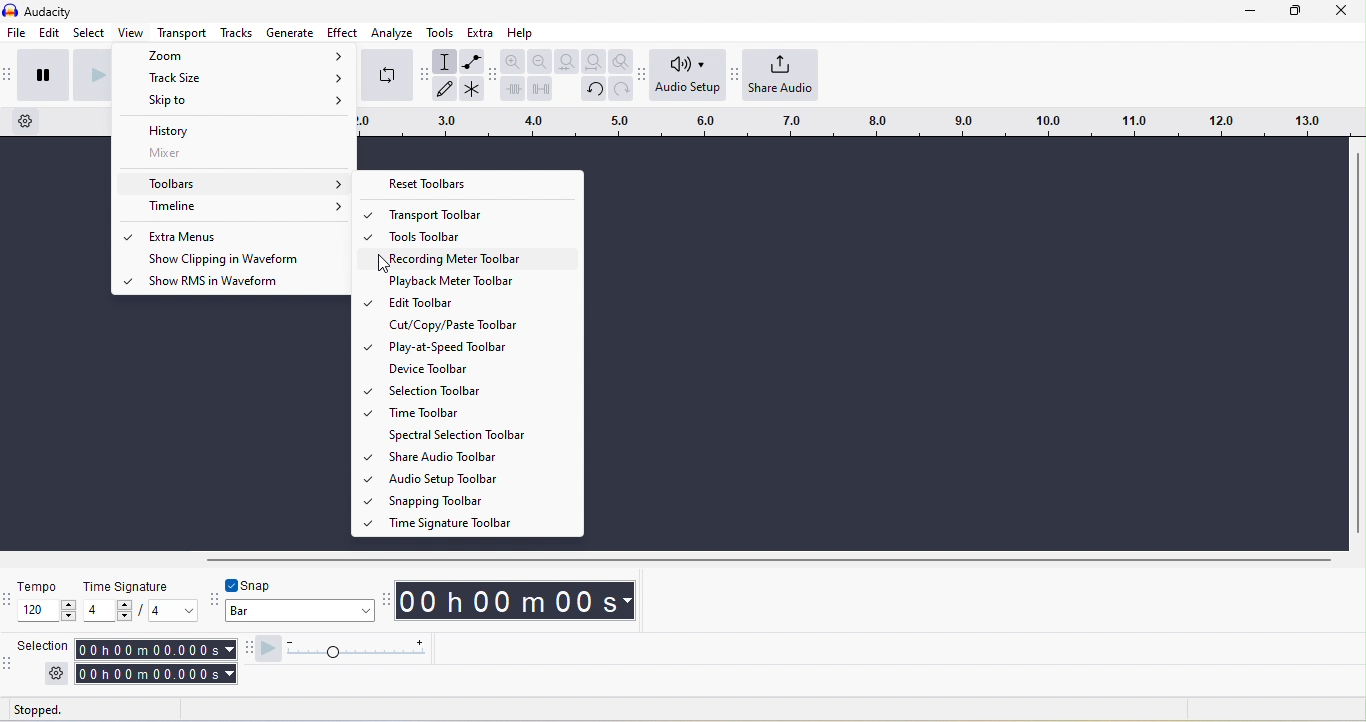  I want to click on Play at speed toolbar, so click(478, 347).